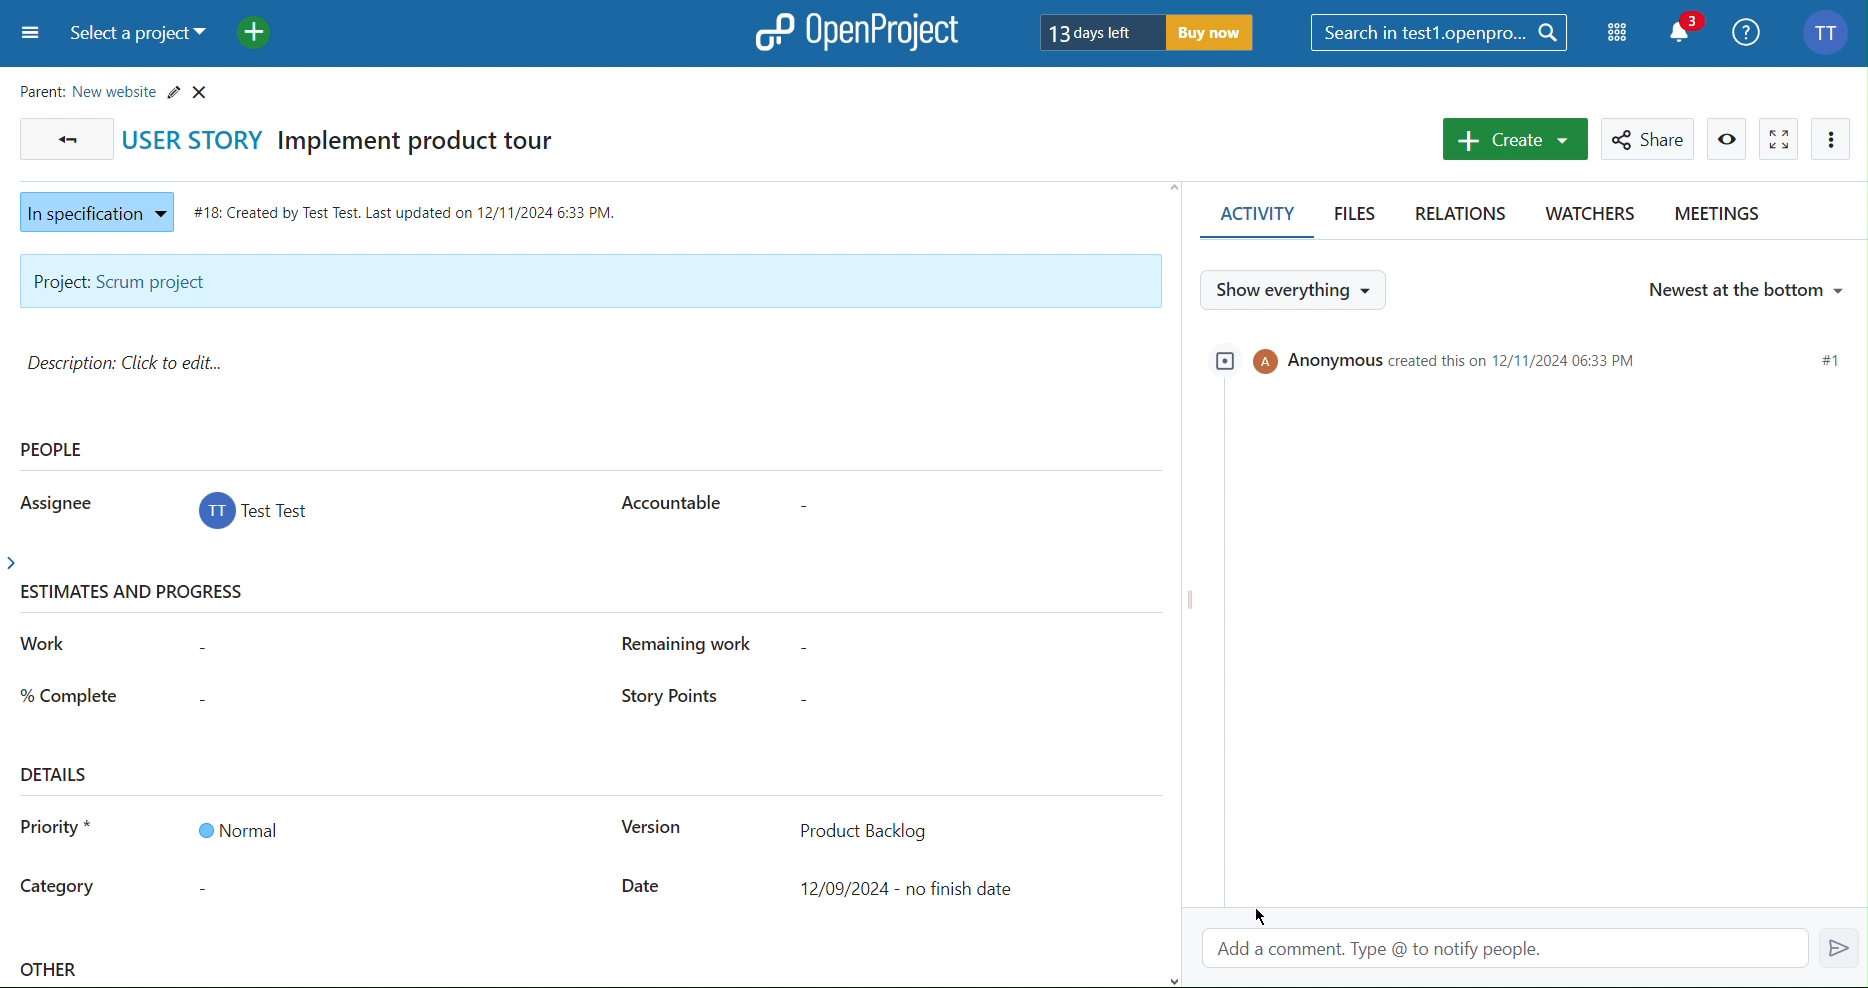 The width and height of the screenshot is (1868, 988). Describe the element at coordinates (138, 594) in the screenshot. I see `Estimates and Progress` at that location.